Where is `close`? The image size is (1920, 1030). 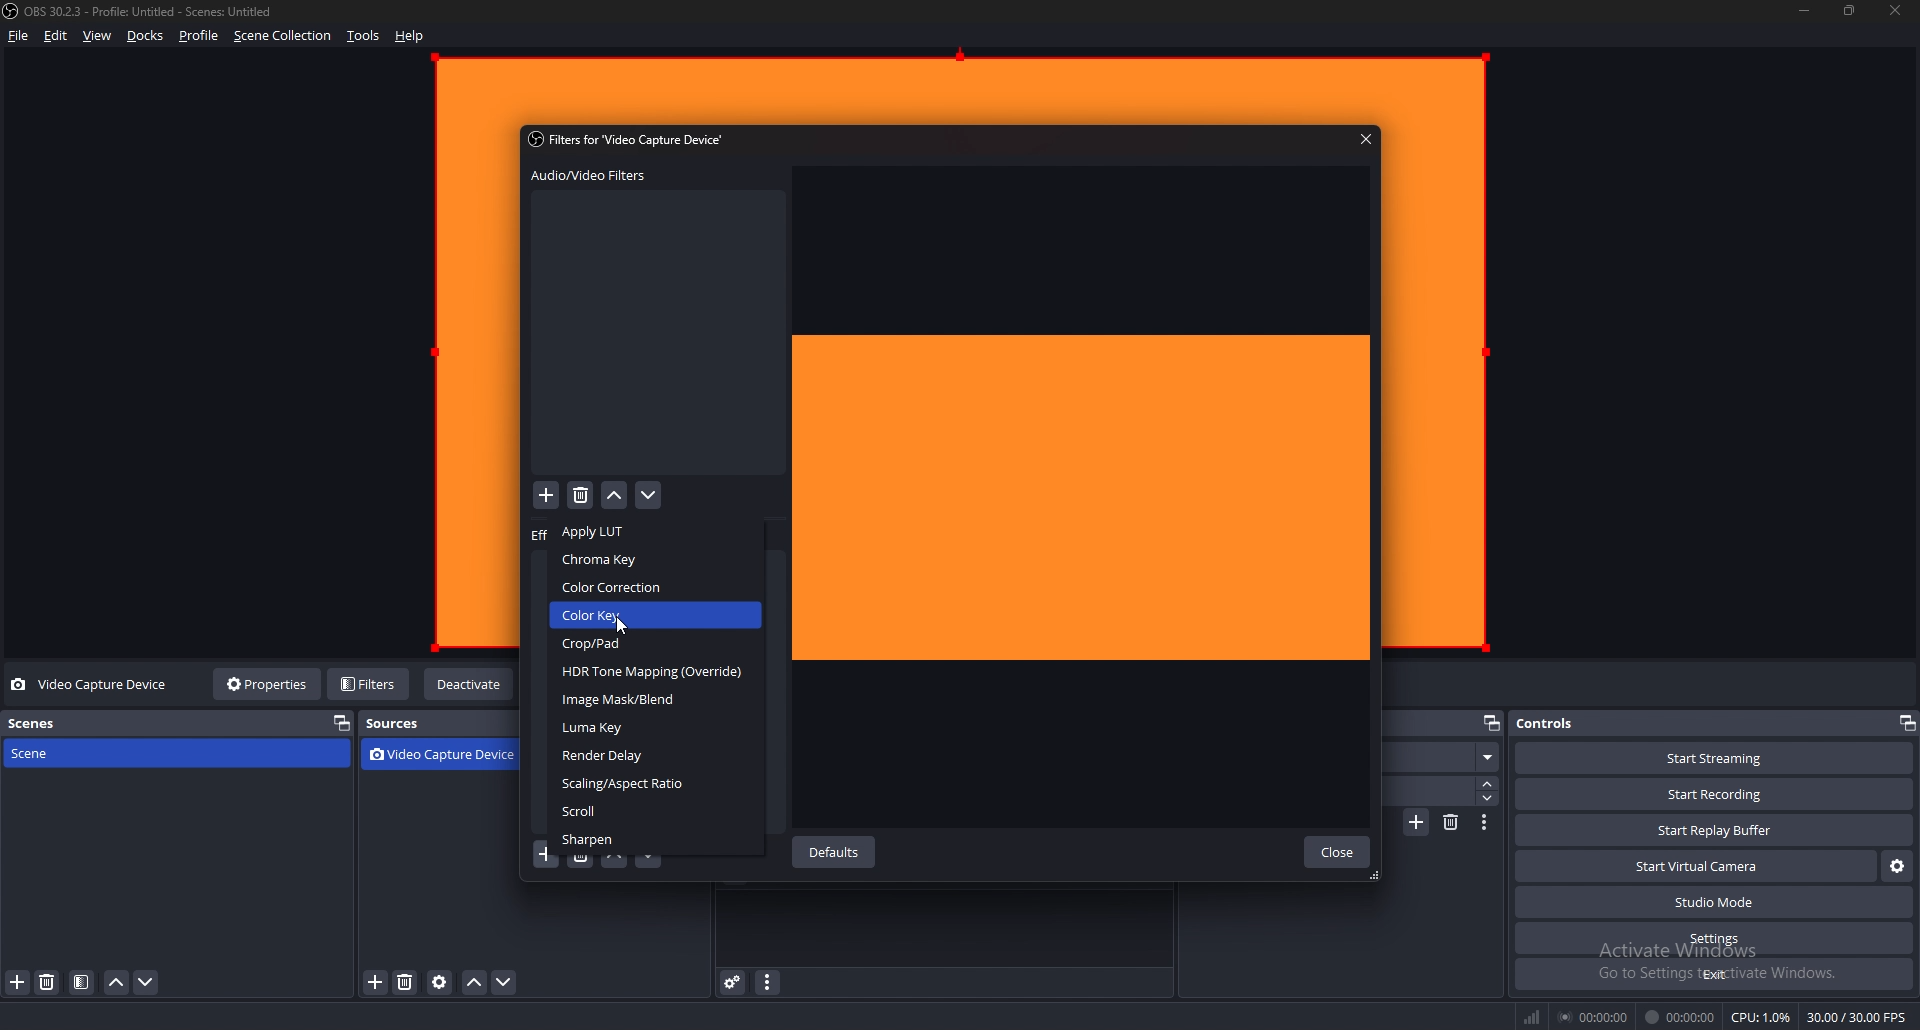
close is located at coordinates (1367, 138).